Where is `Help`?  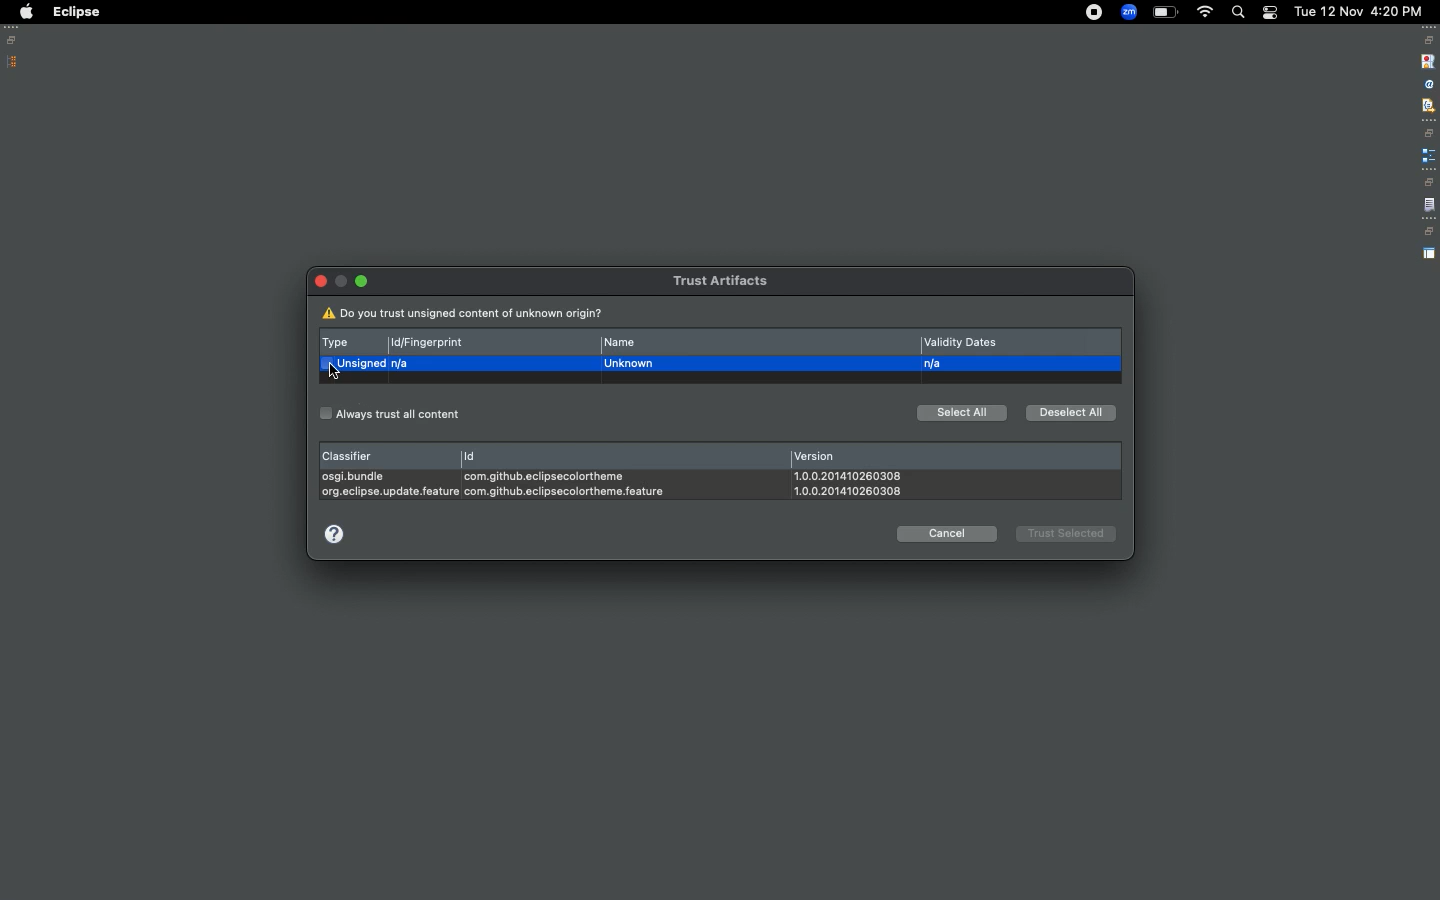 Help is located at coordinates (335, 532).